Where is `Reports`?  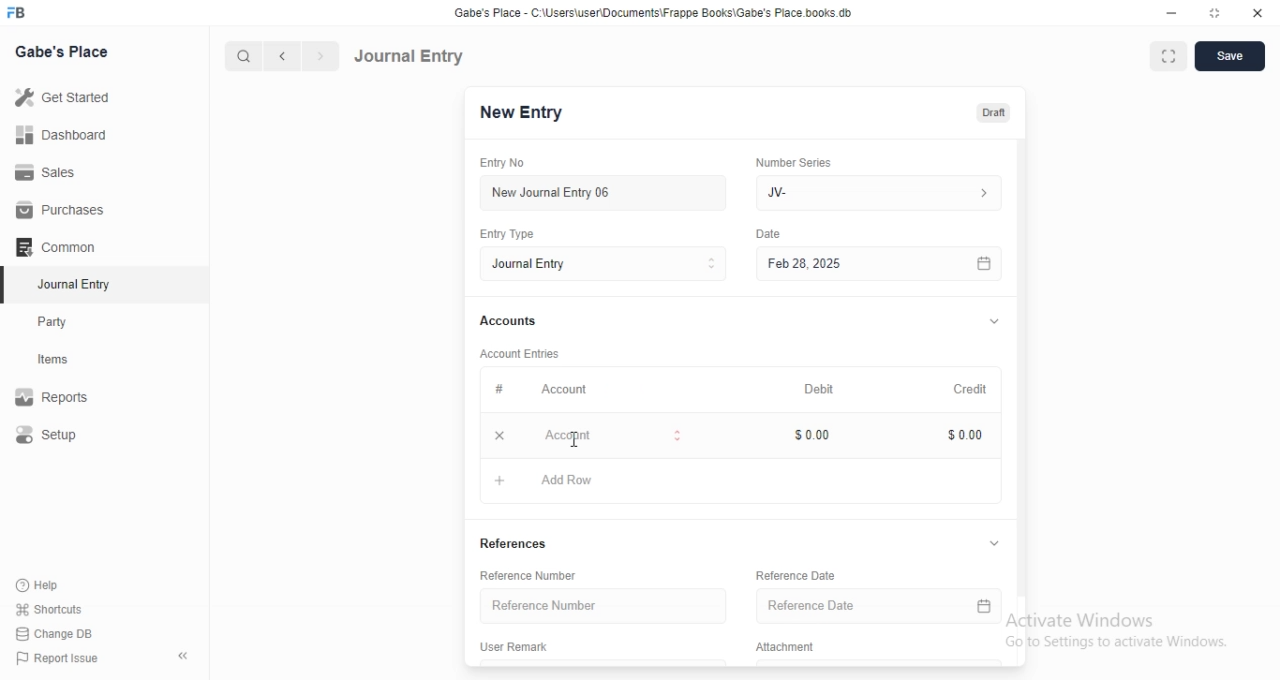
Reports is located at coordinates (65, 399).